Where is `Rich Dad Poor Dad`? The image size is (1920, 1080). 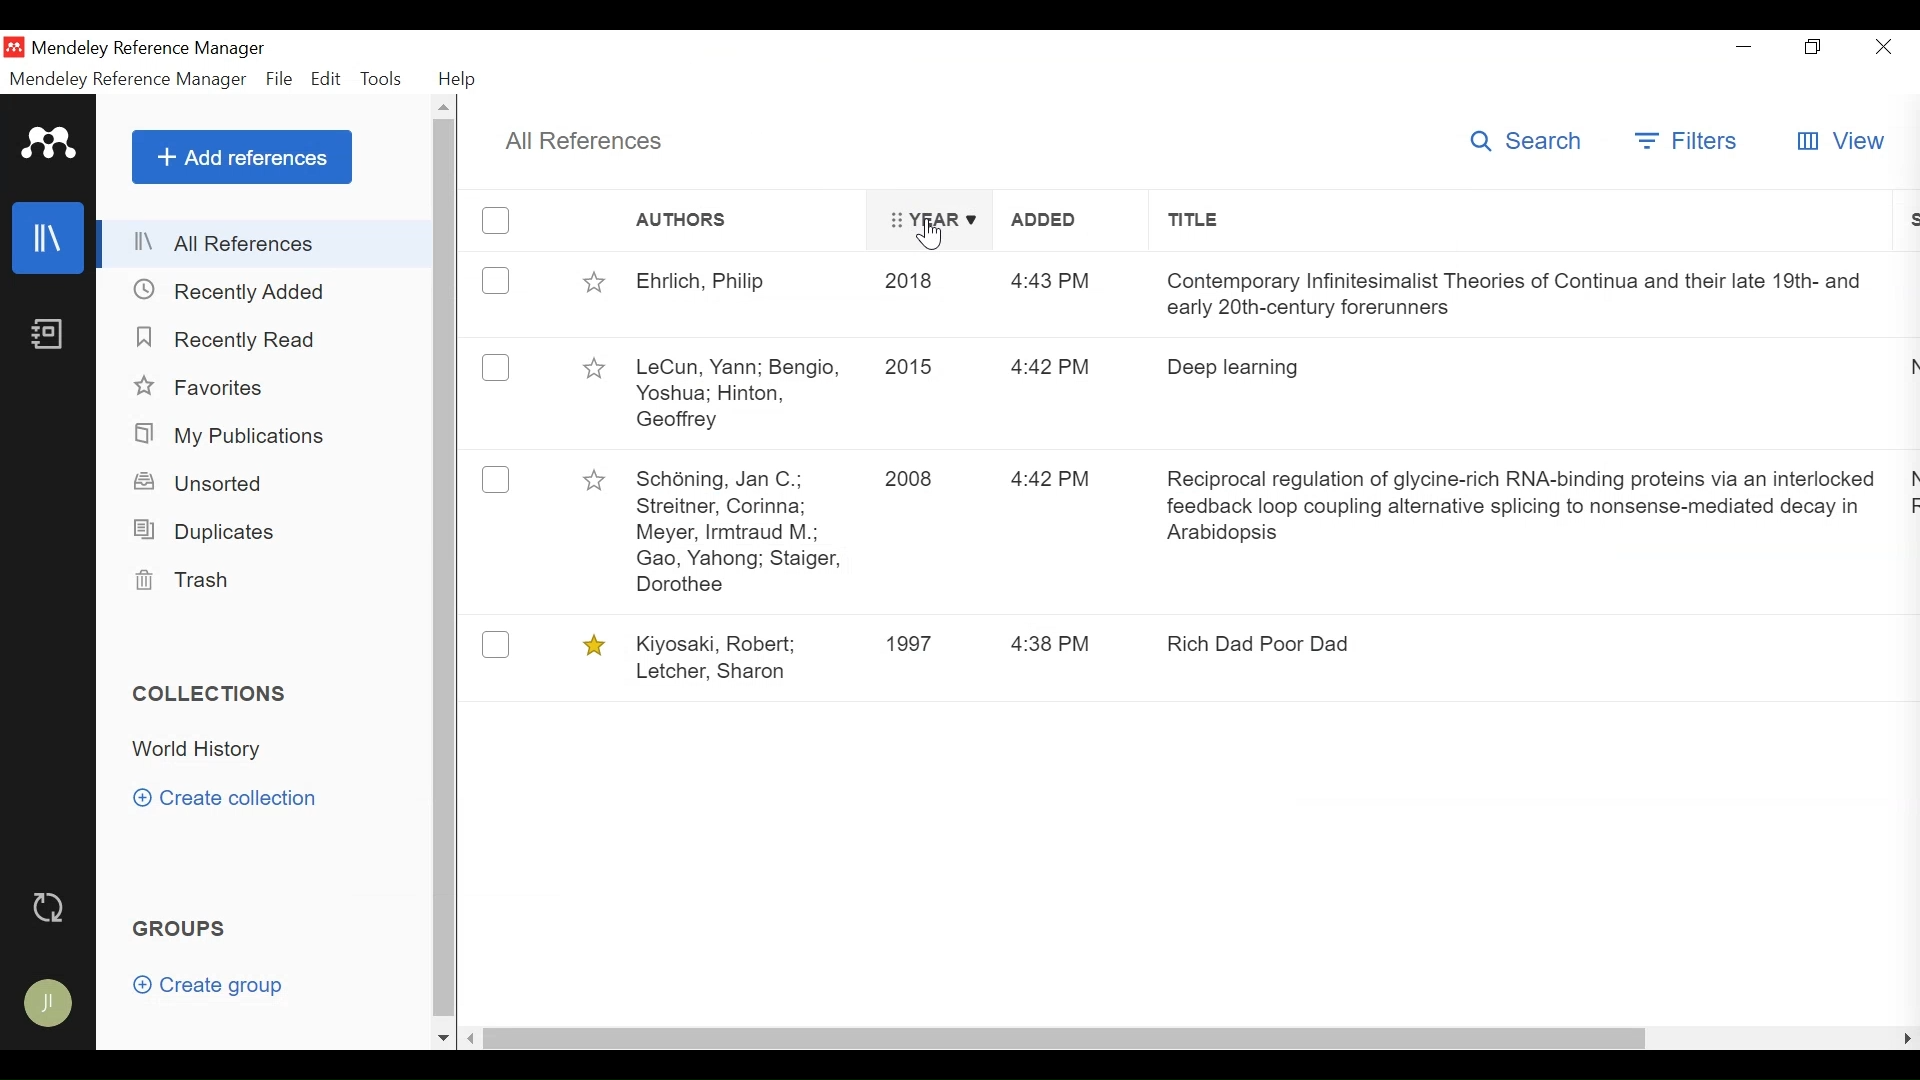
Rich Dad Poor Dad is located at coordinates (1266, 643).